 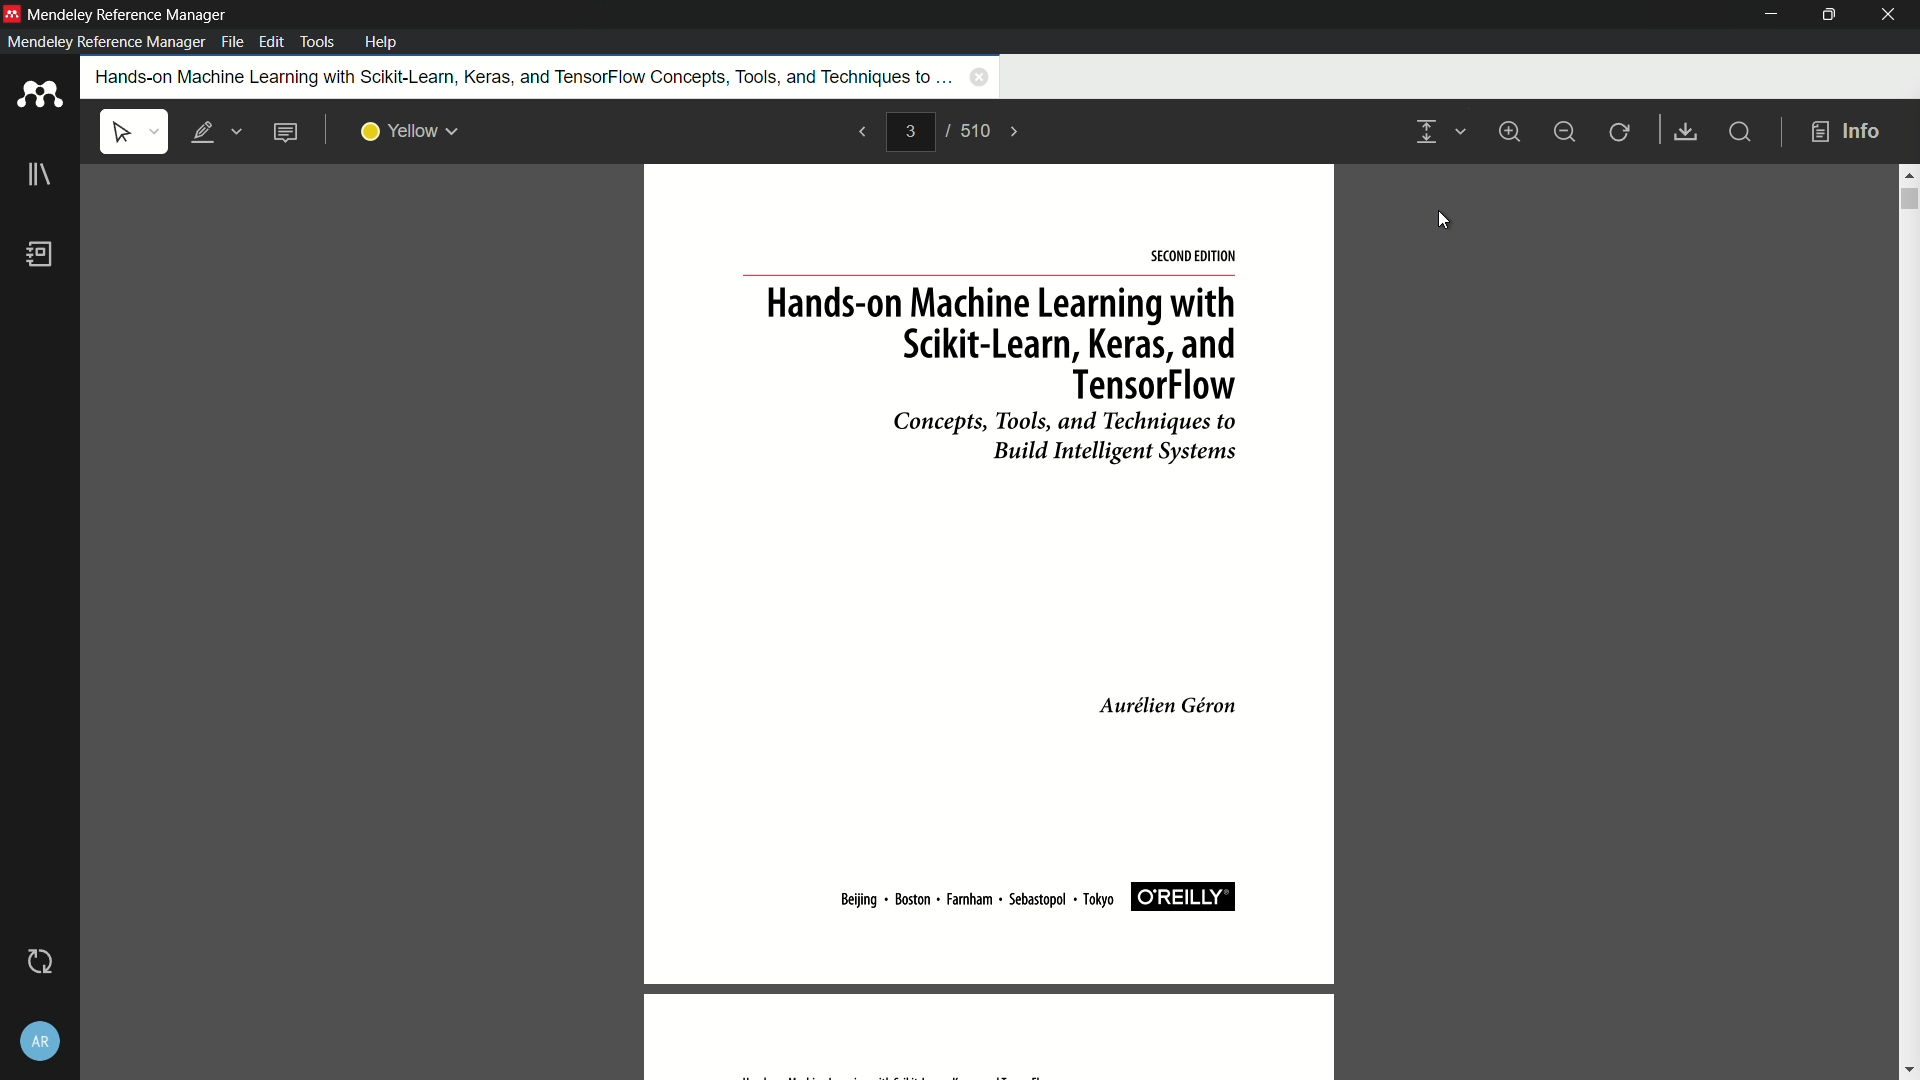 What do you see at coordinates (12, 14) in the screenshot?
I see `app icon` at bounding box center [12, 14].